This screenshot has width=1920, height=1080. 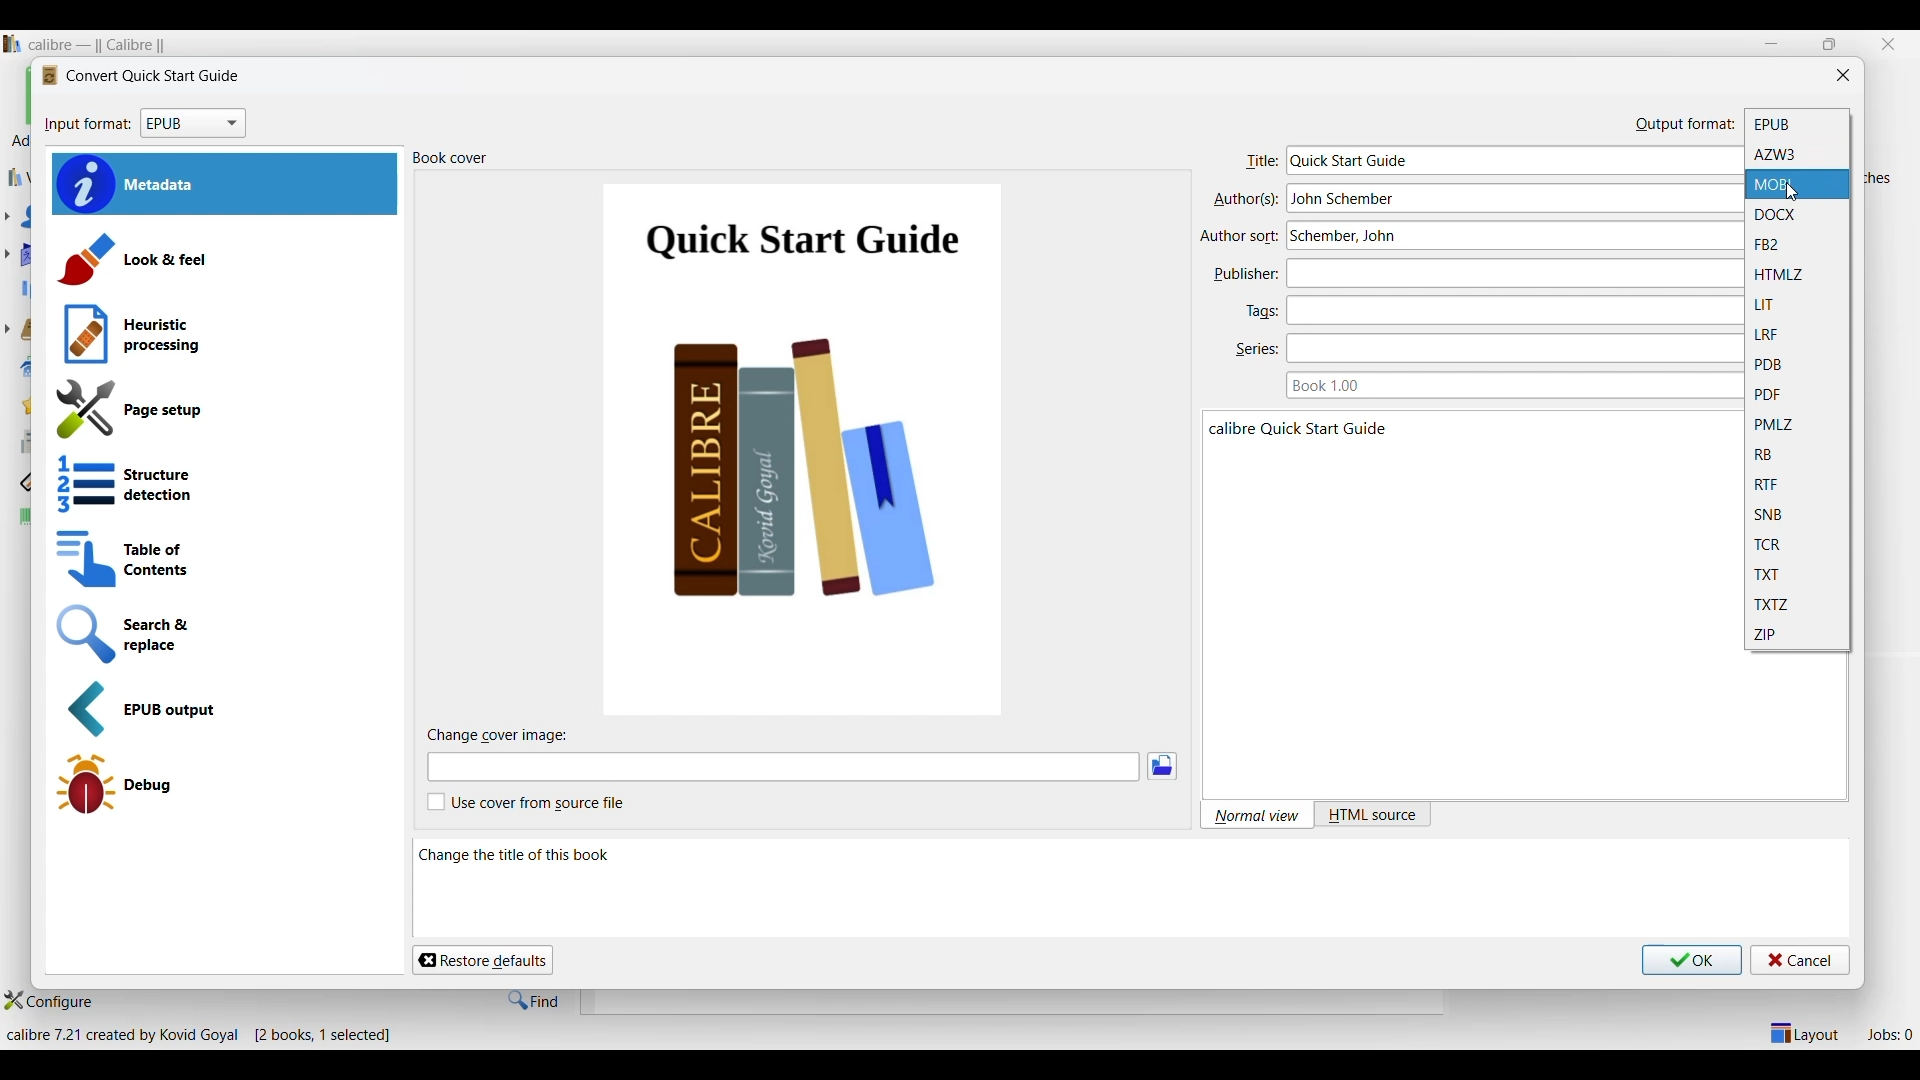 What do you see at coordinates (226, 710) in the screenshot?
I see `EPUB output` at bounding box center [226, 710].